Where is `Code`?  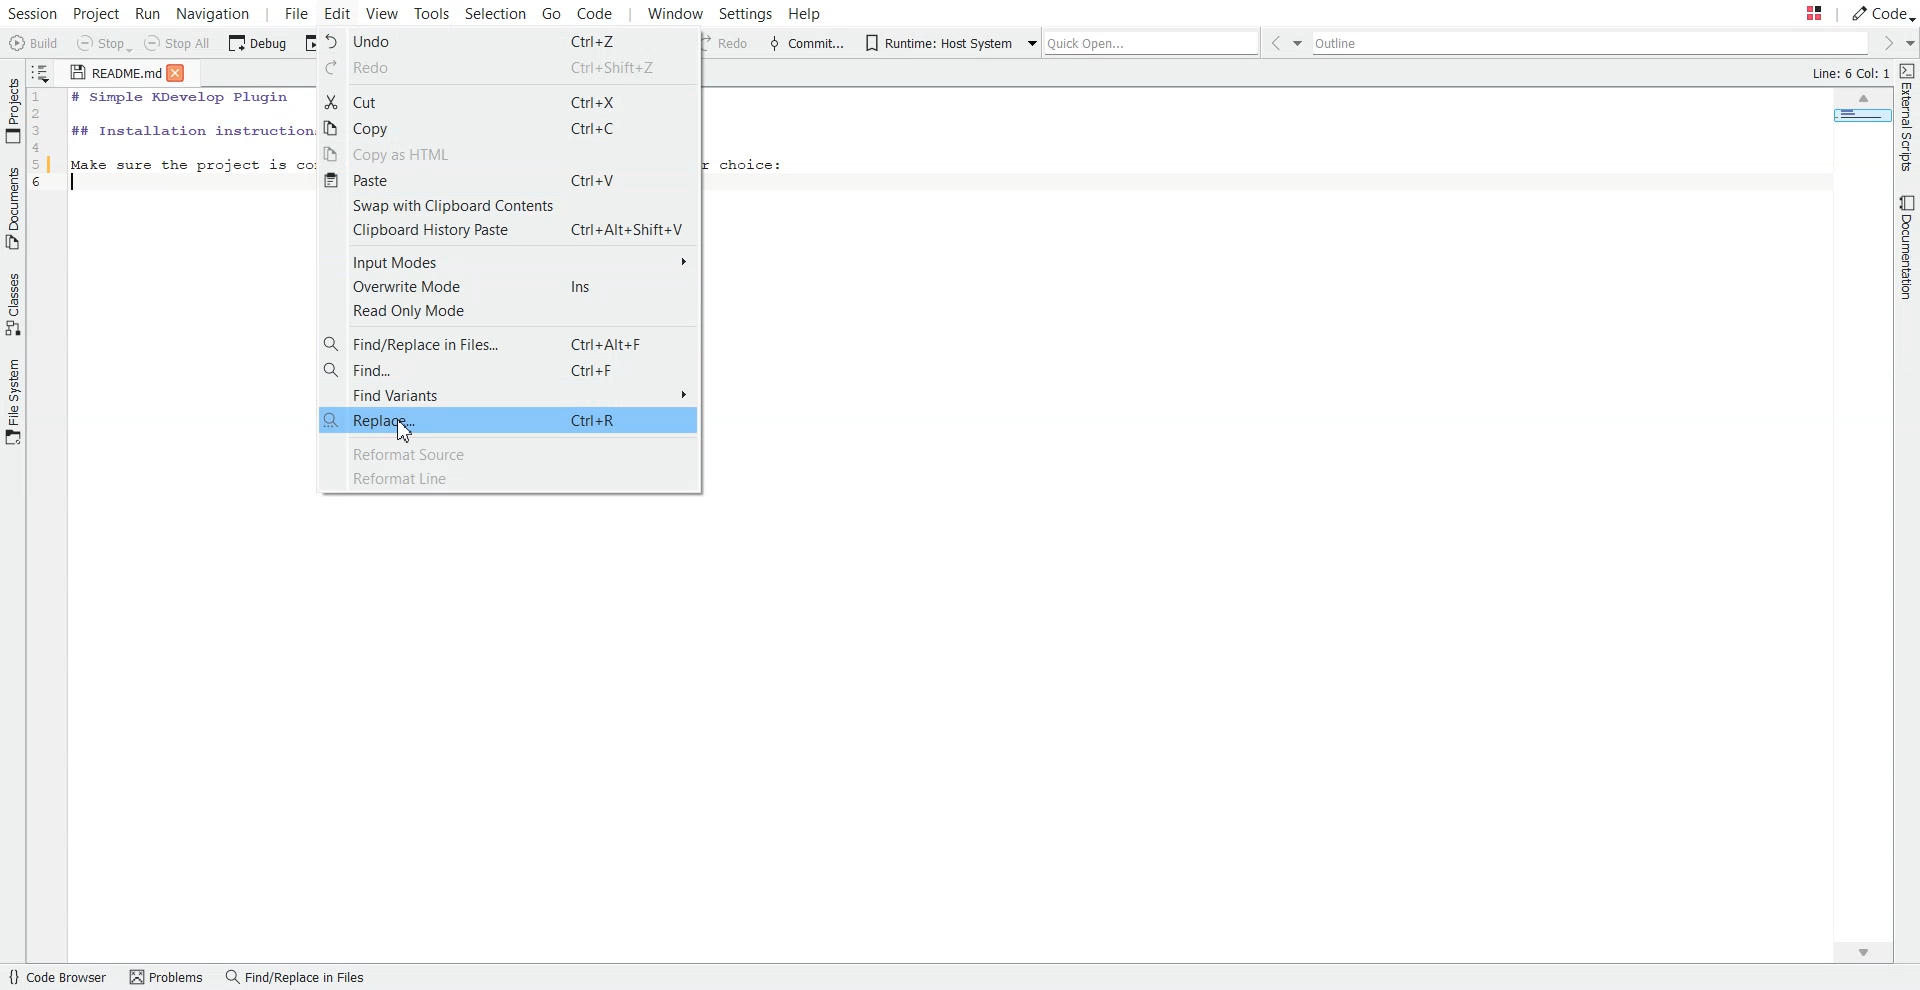 Code is located at coordinates (606, 14).